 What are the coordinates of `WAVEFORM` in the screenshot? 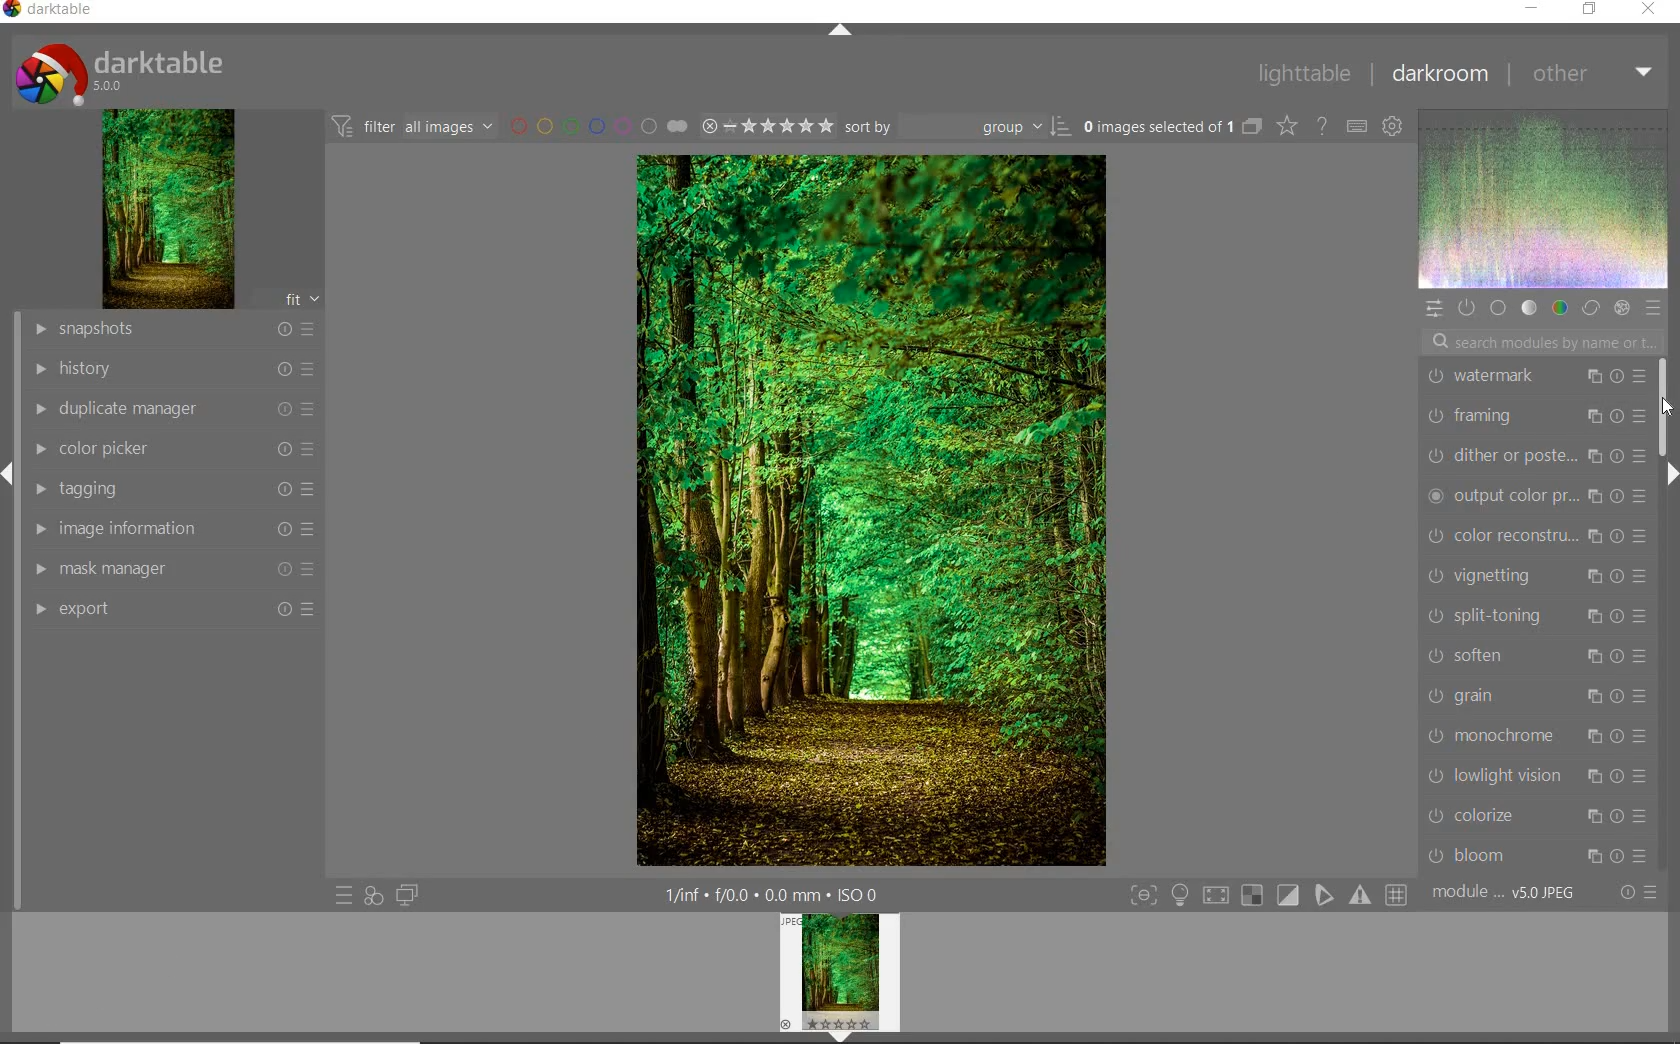 It's located at (1544, 199).